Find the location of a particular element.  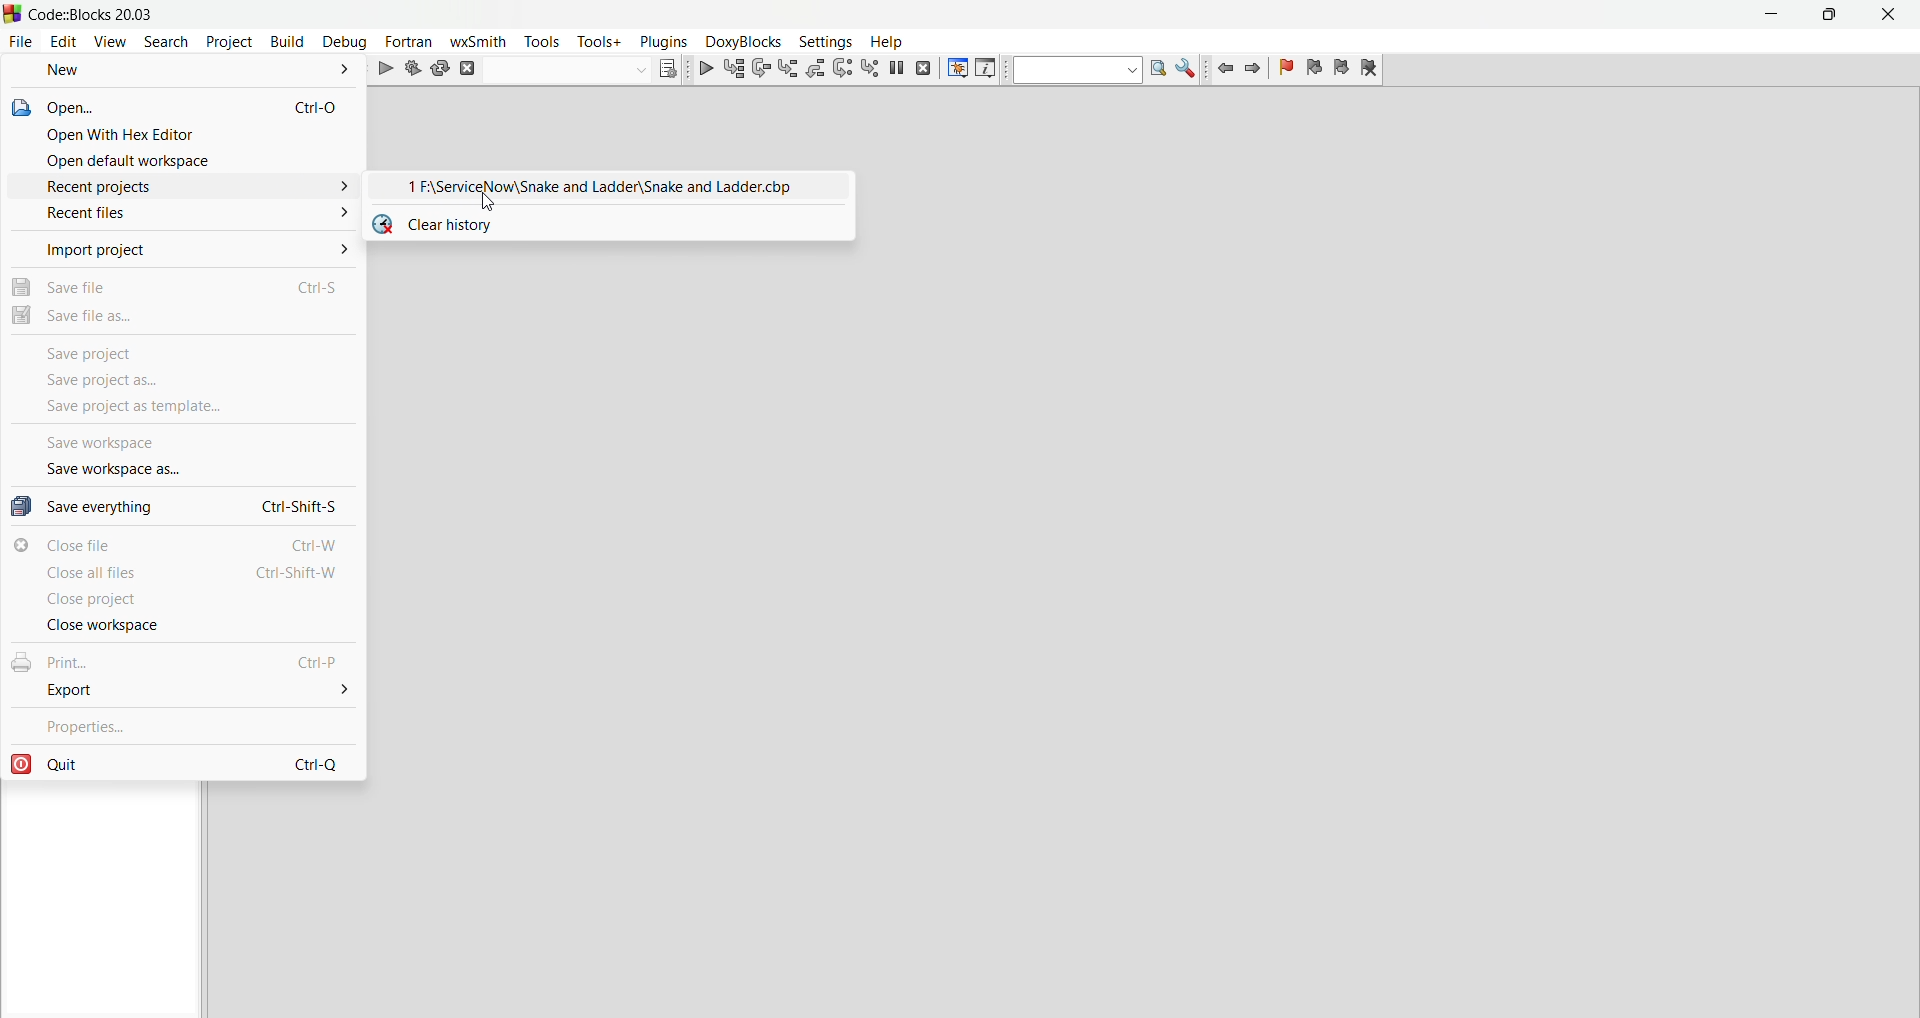

tools+ is located at coordinates (598, 41).